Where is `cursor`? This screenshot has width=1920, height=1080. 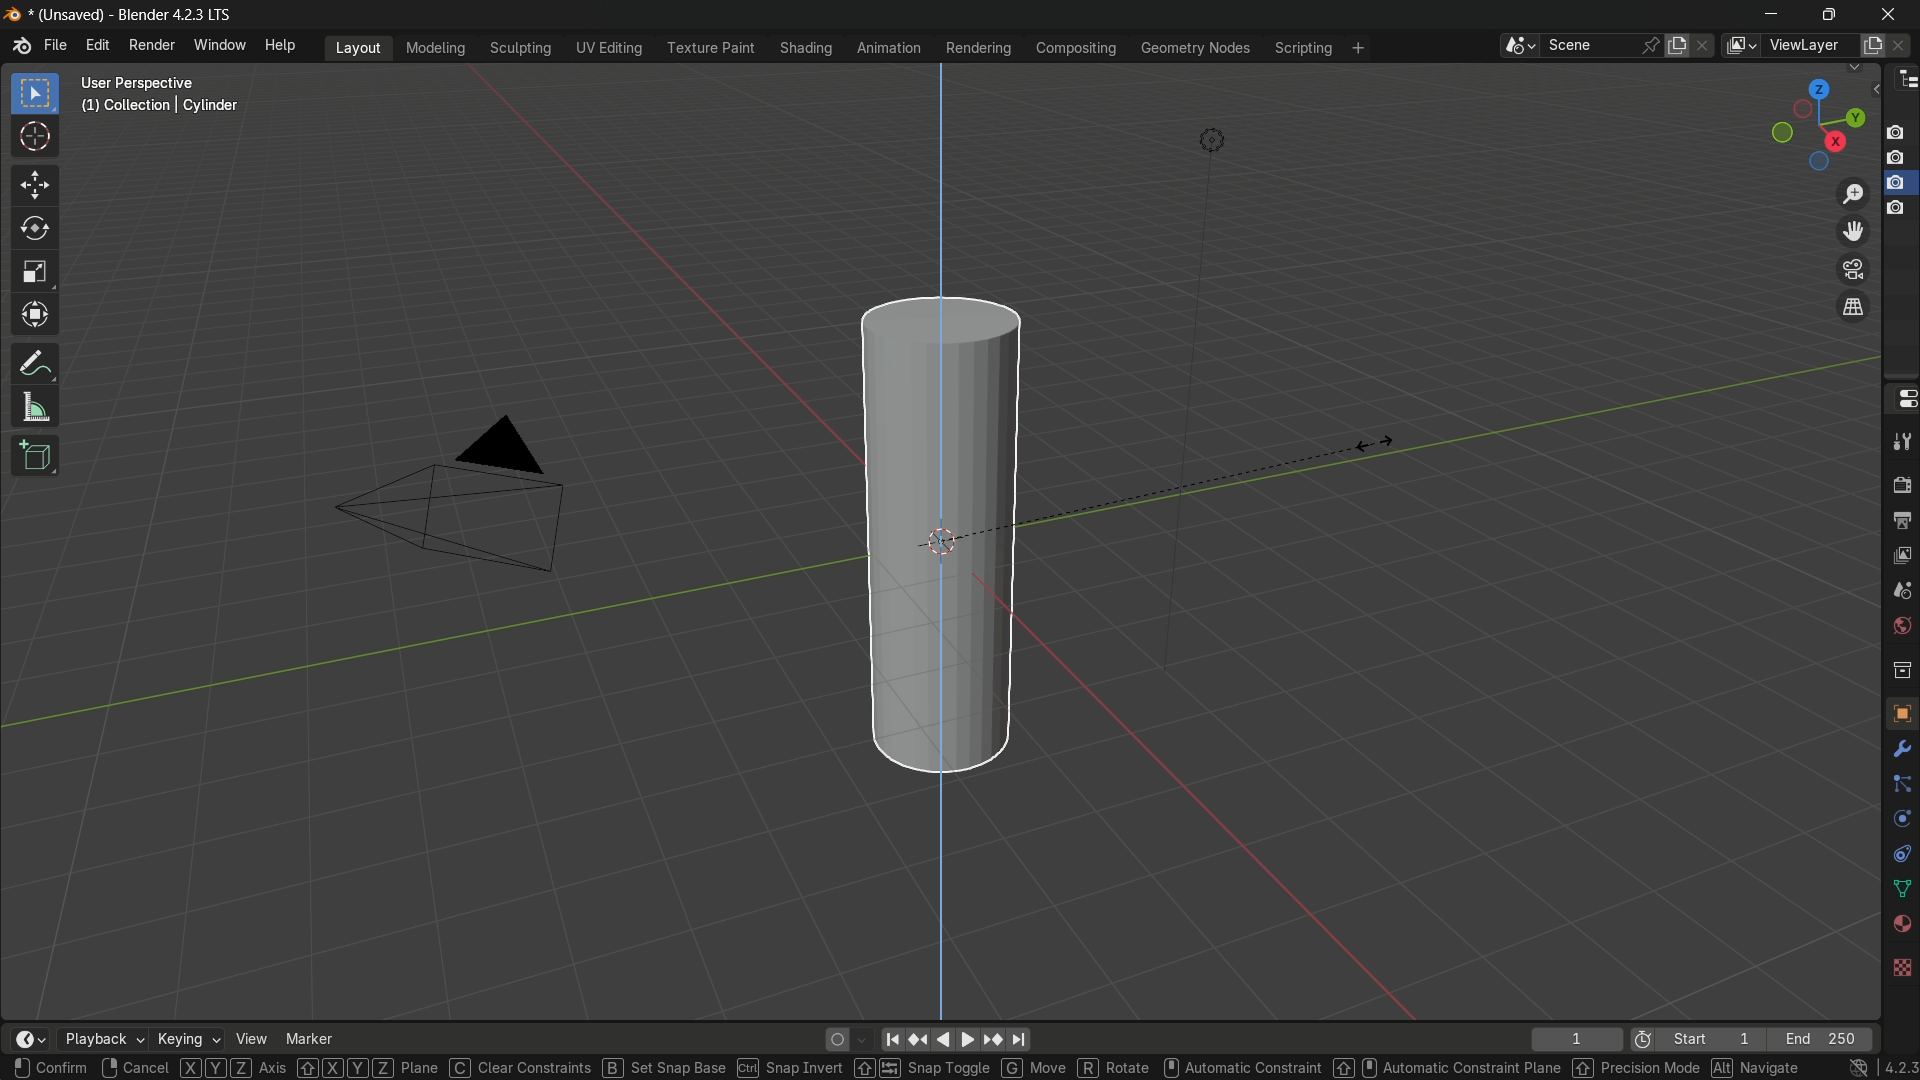
cursor is located at coordinates (35, 139).